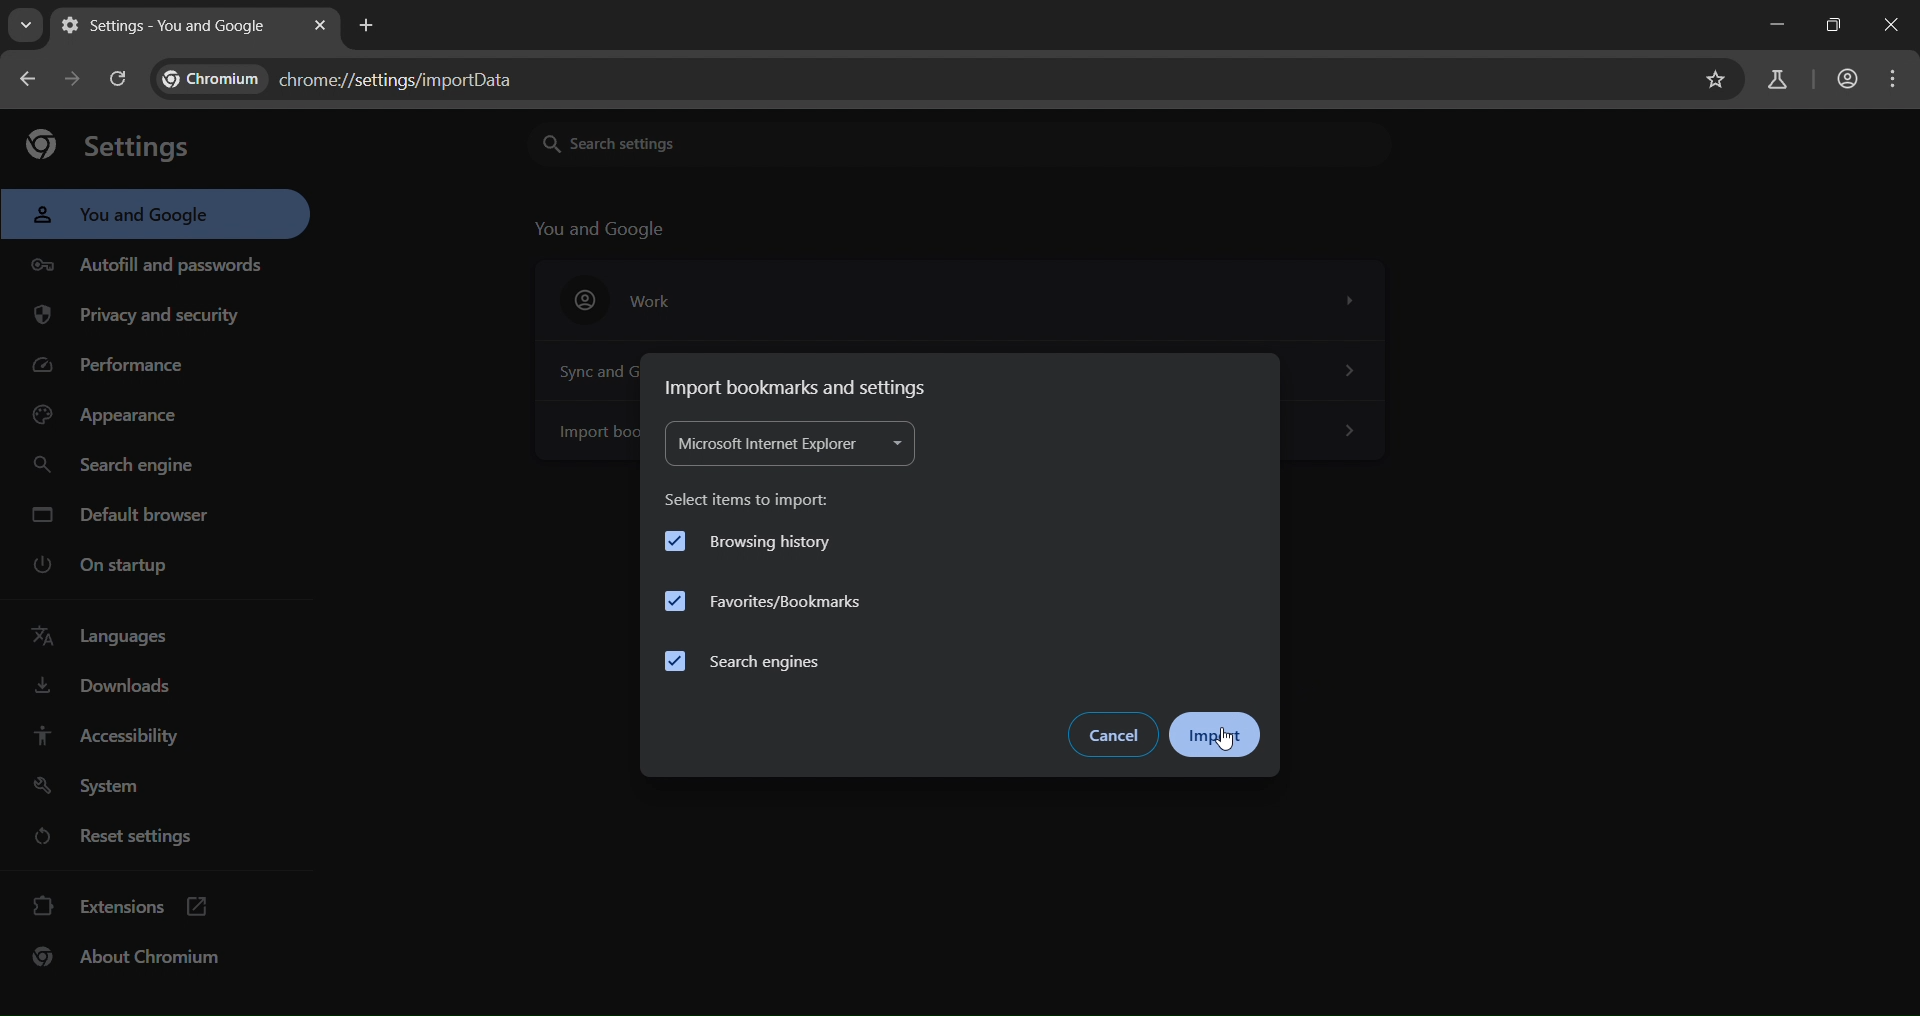 This screenshot has width=1920, height=1016. What do you see at coordinates (137, 957) in the screenshot?
I see `about chroimum` at bounding box center [137, 957].